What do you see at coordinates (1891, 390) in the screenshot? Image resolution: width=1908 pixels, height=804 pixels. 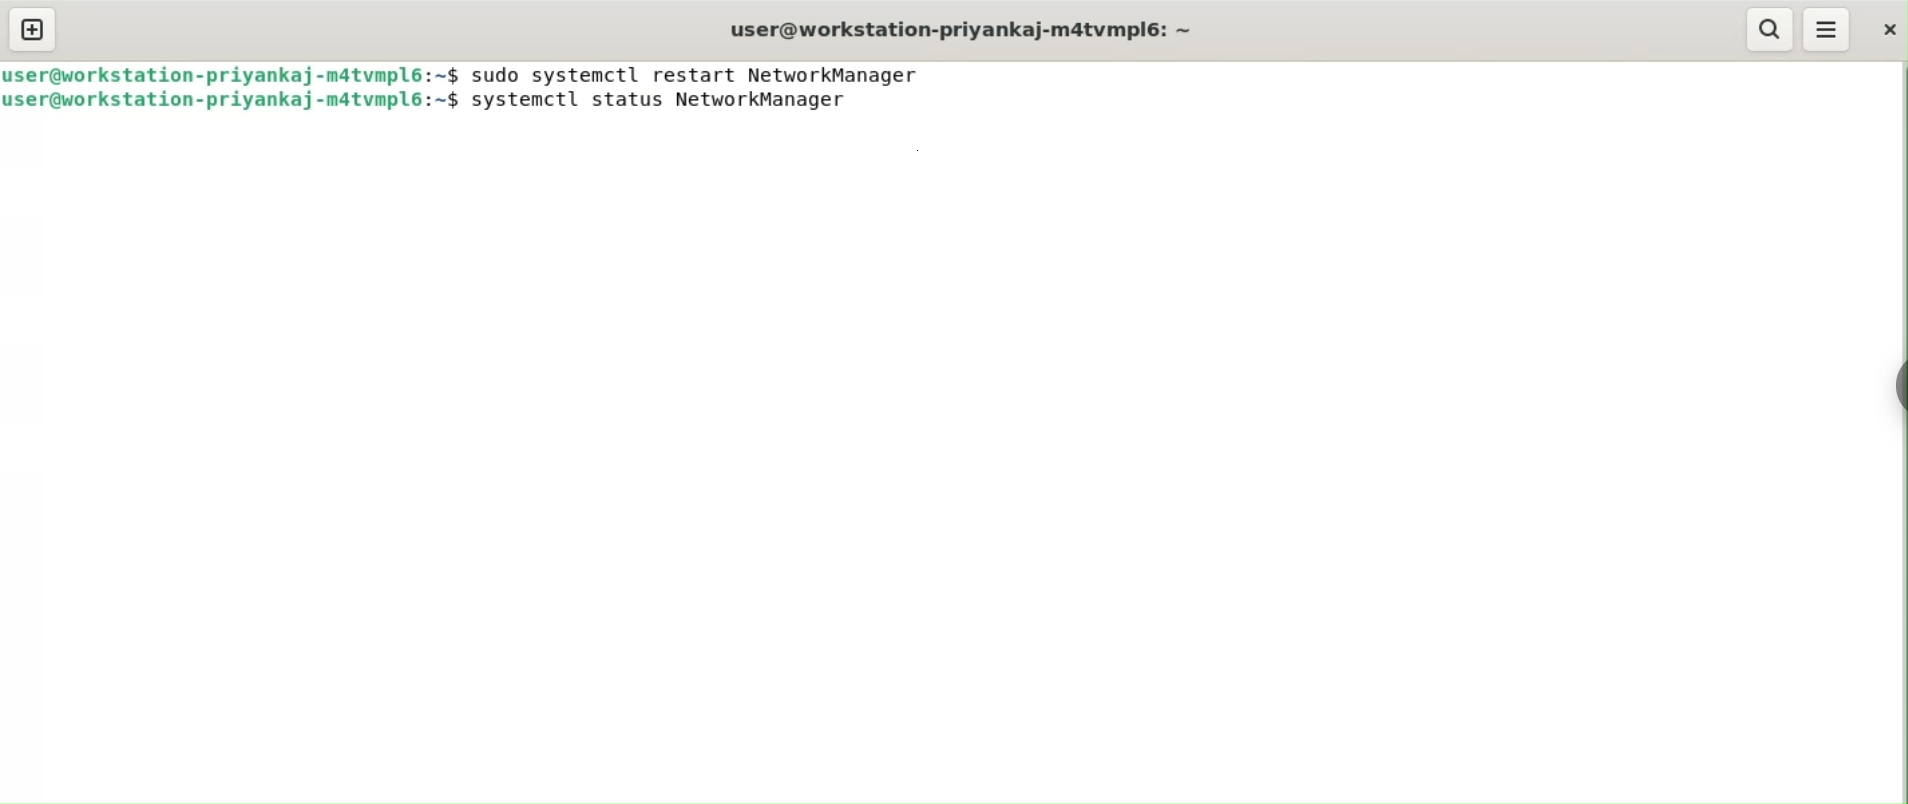 I see `Toggle button` at bounding box center [1891, 390].